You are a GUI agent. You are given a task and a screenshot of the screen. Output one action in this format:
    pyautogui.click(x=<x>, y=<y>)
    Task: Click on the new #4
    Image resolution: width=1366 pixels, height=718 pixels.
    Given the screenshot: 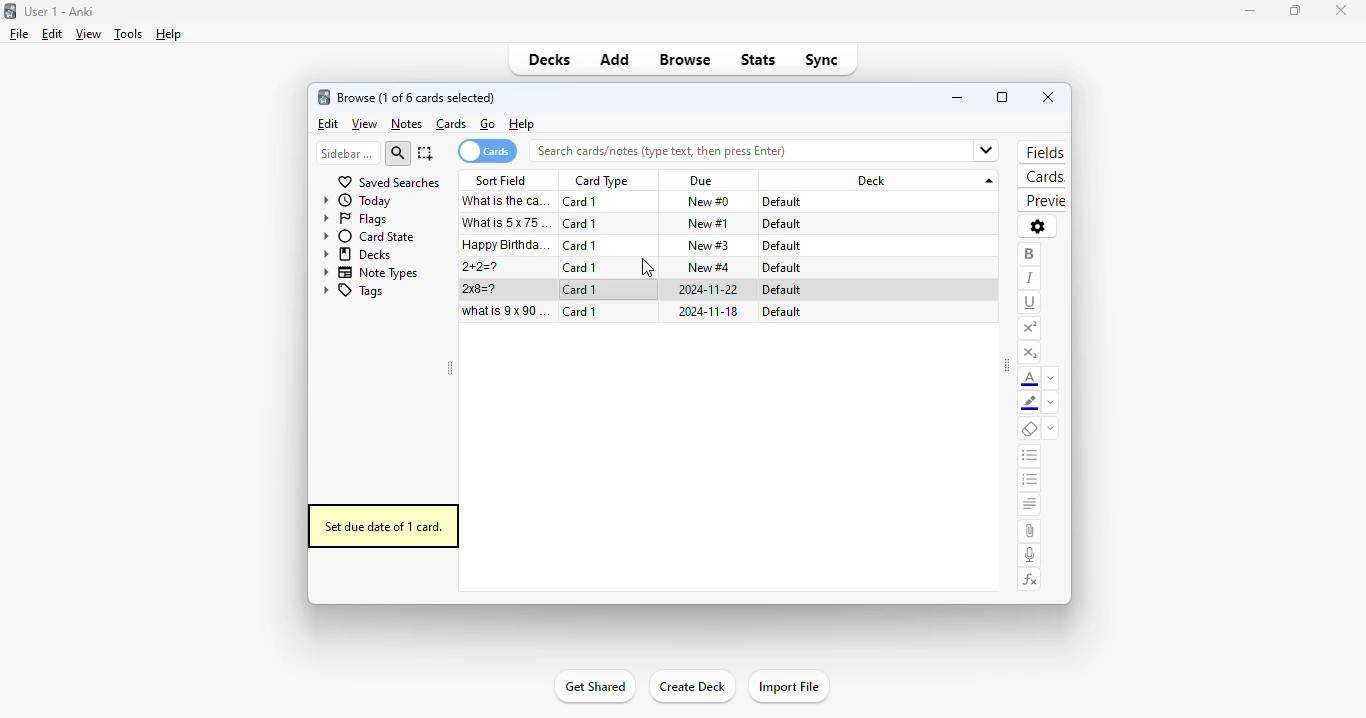 What is the action you would take?
    pyautogui.click(x=709, y=267)
    